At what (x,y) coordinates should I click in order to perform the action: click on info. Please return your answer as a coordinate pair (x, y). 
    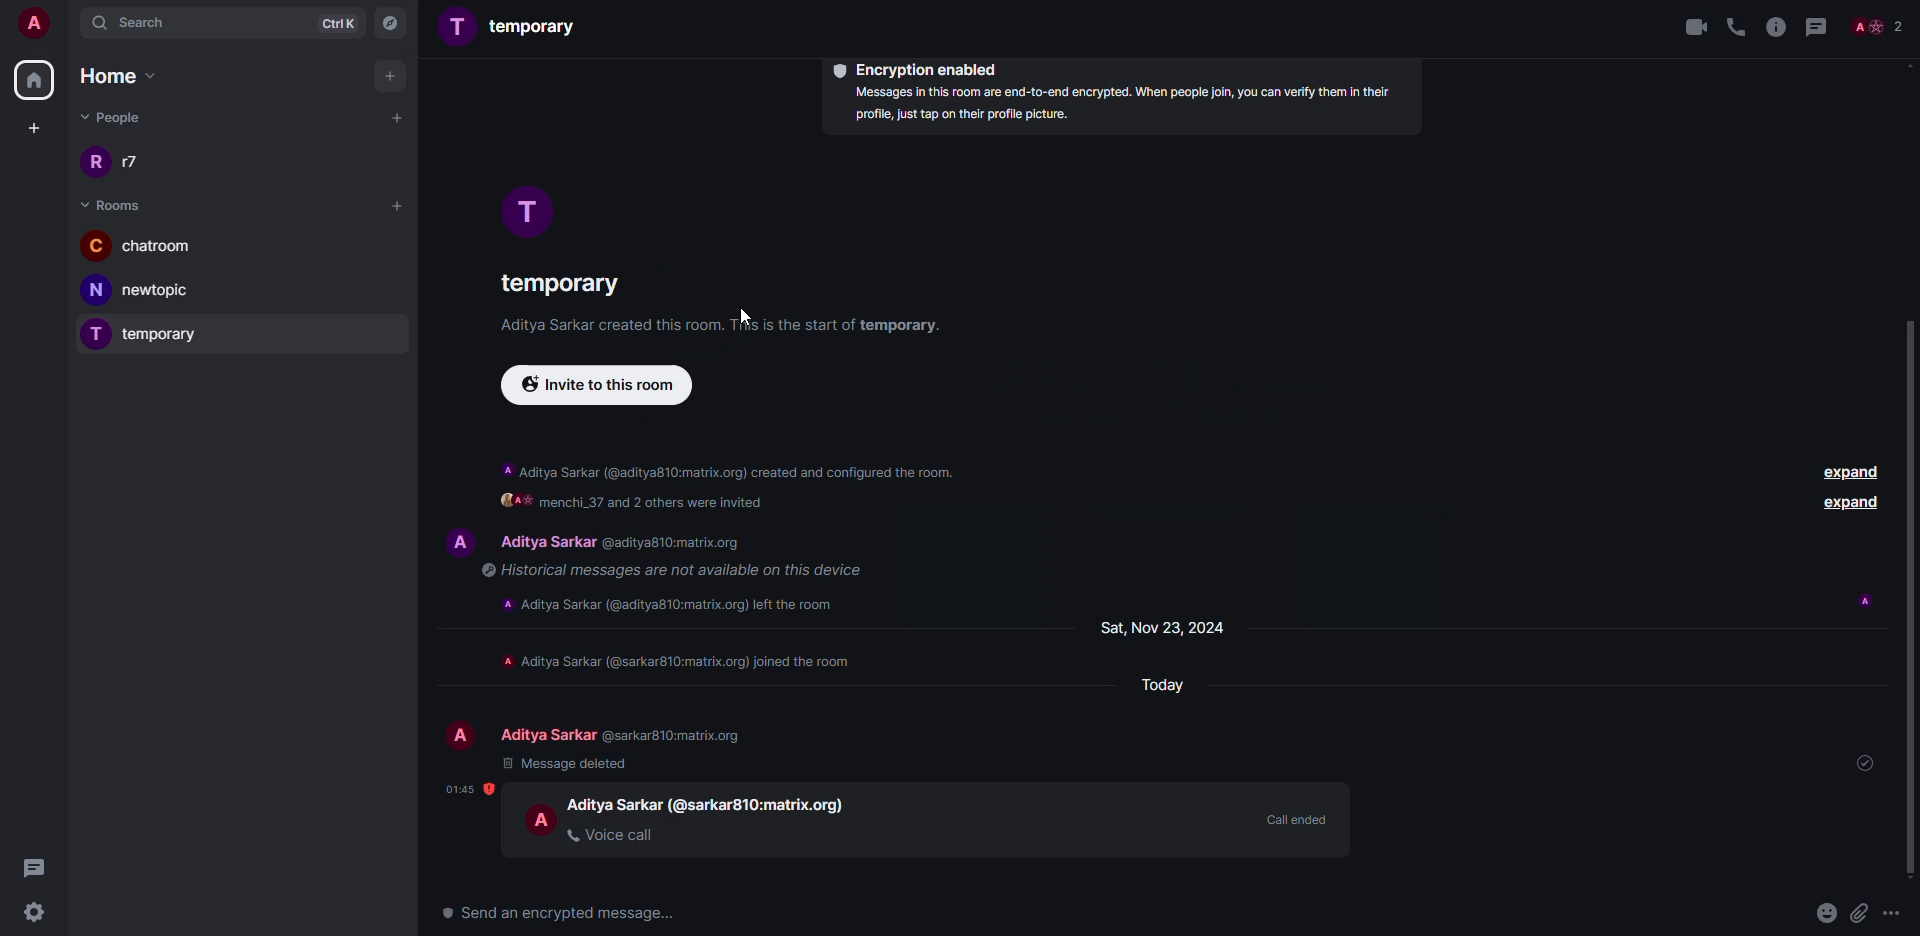
    Looking at the image, I should click on (720, 325).